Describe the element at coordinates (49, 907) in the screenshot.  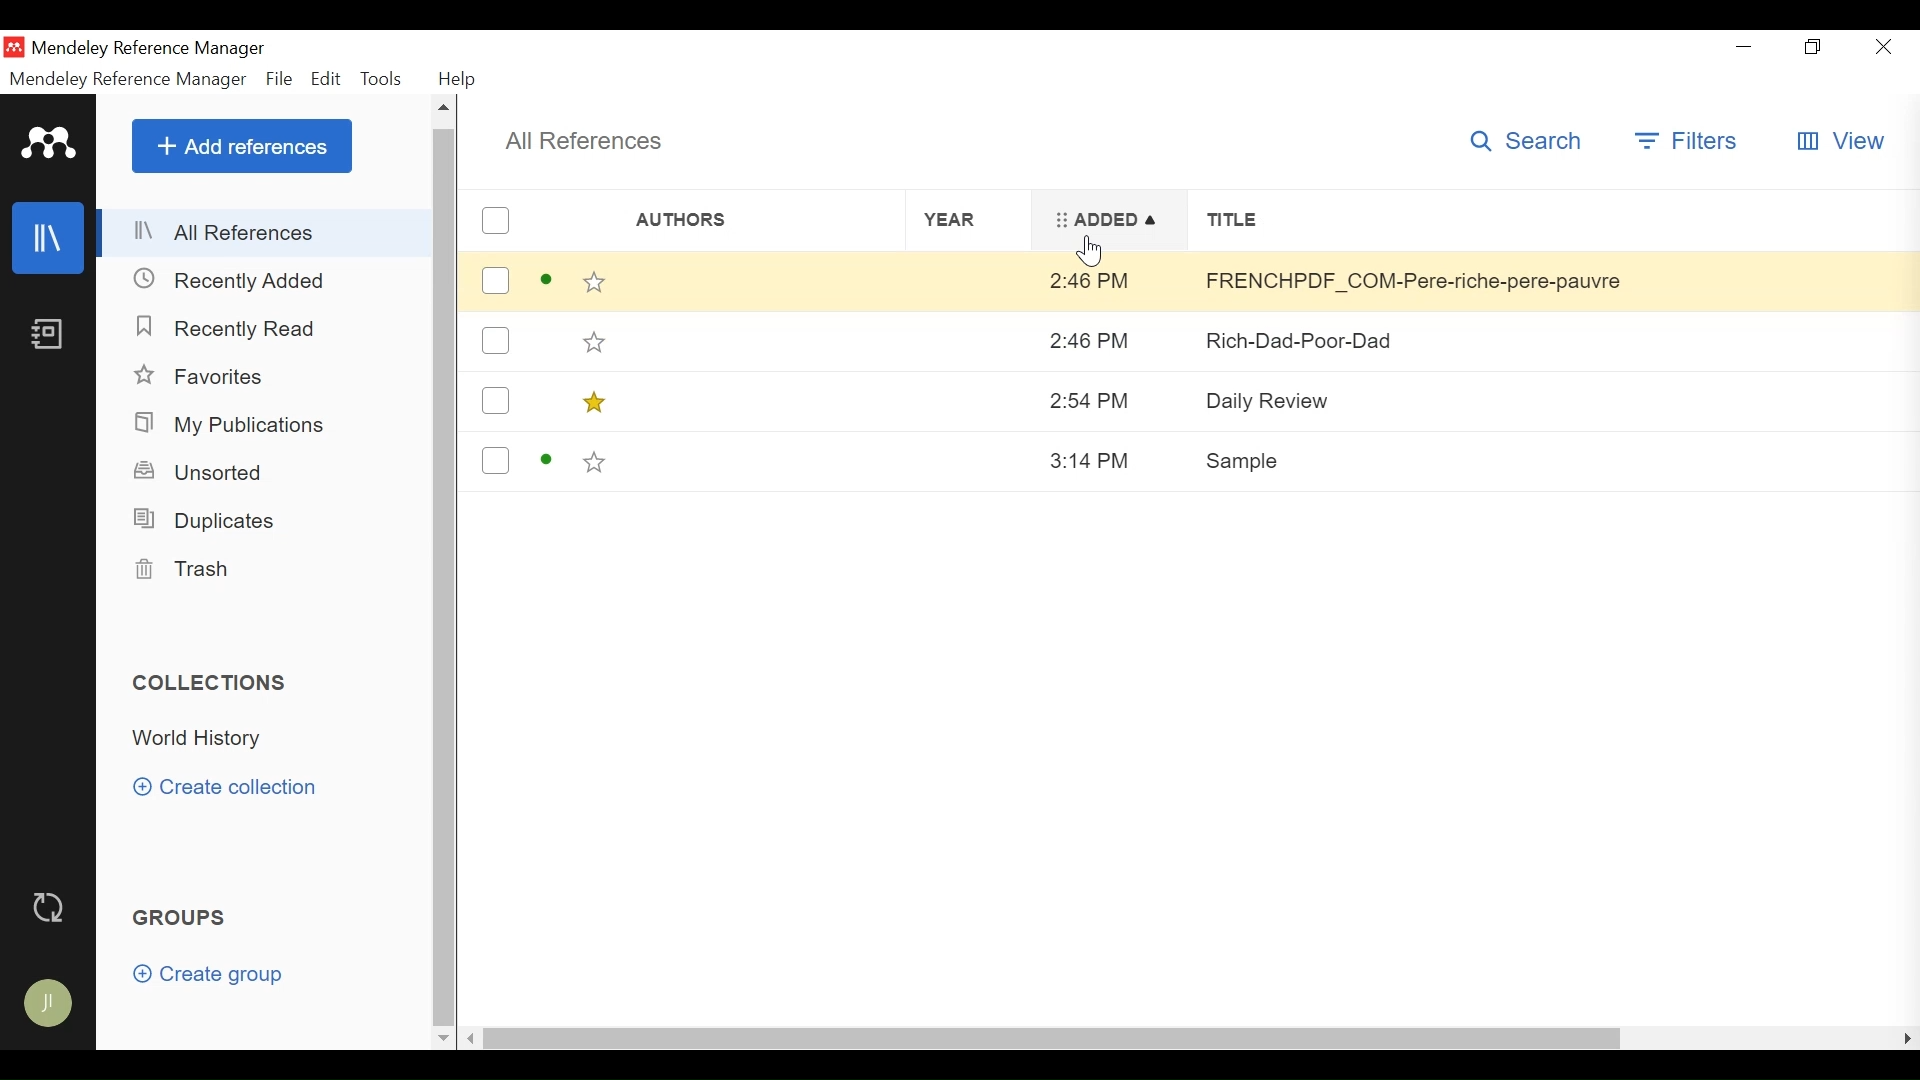
I see `Sync` at that location.